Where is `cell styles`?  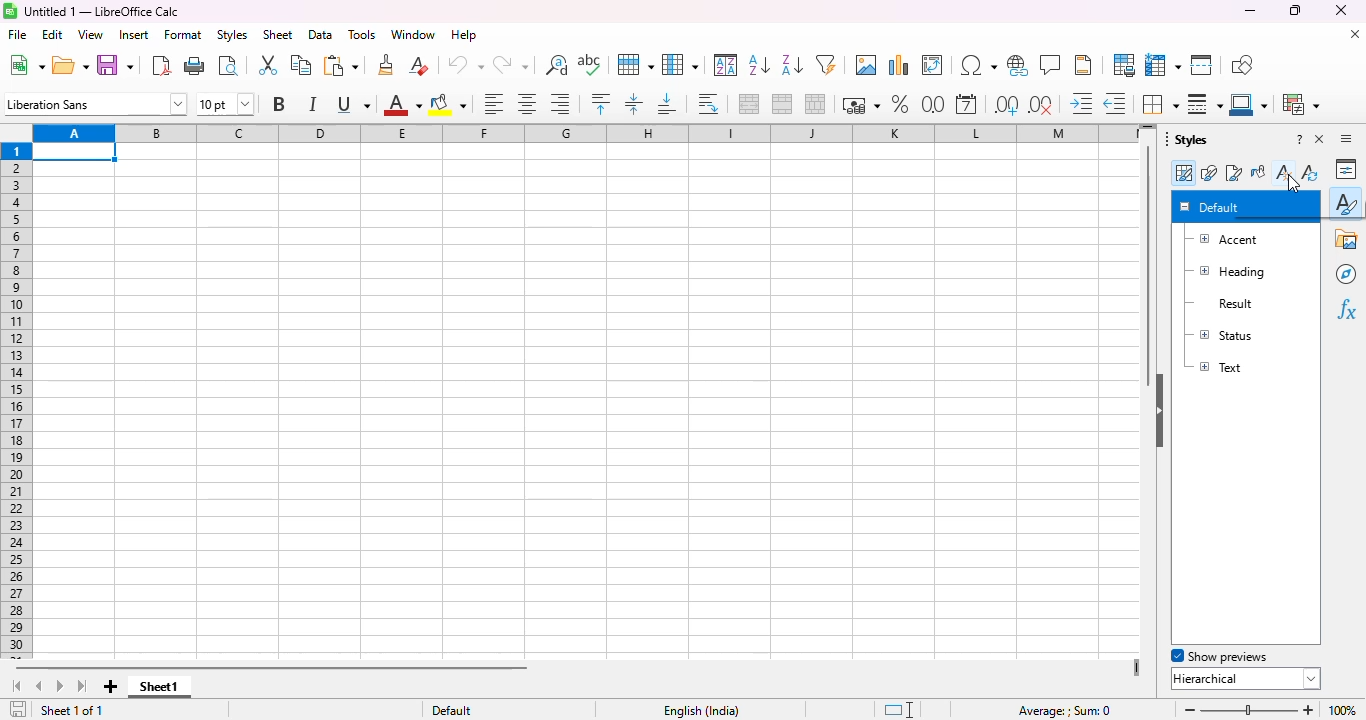
cell styles is located at coordinates (1183, 173).